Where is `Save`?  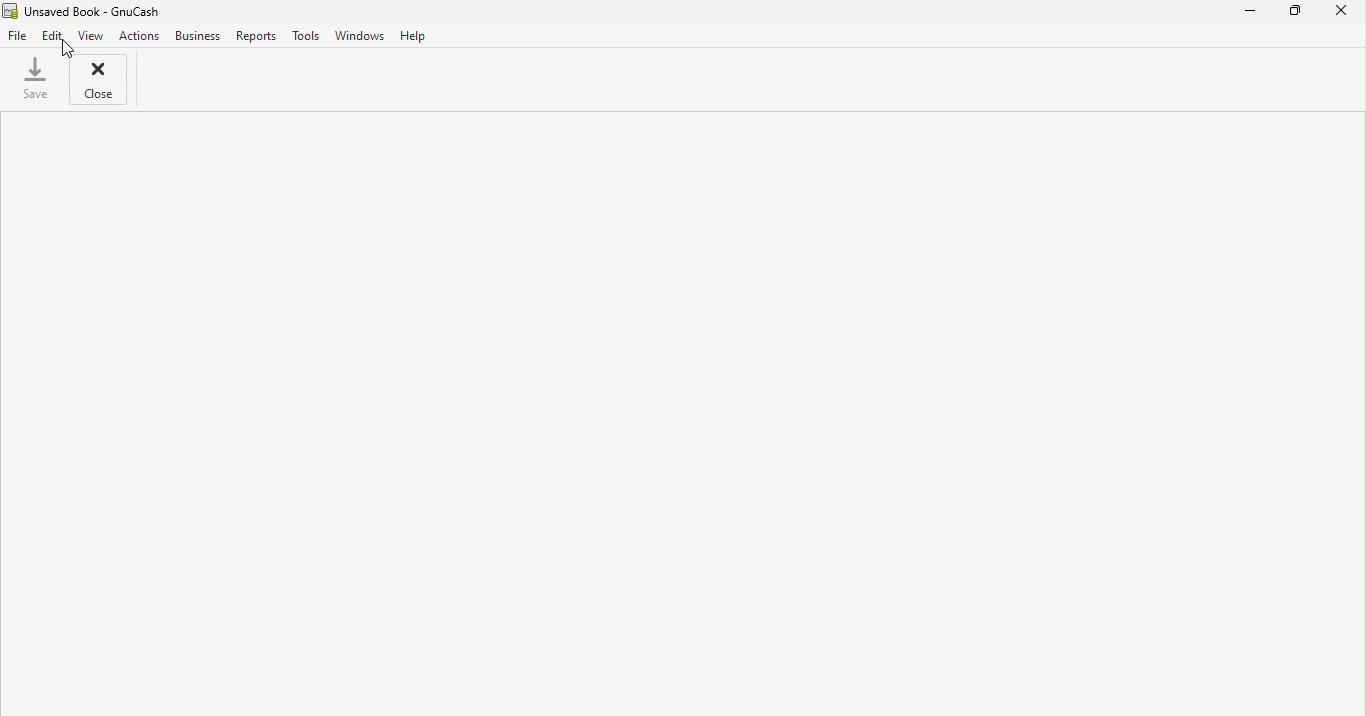
Save is located at coordinates (39, 76).